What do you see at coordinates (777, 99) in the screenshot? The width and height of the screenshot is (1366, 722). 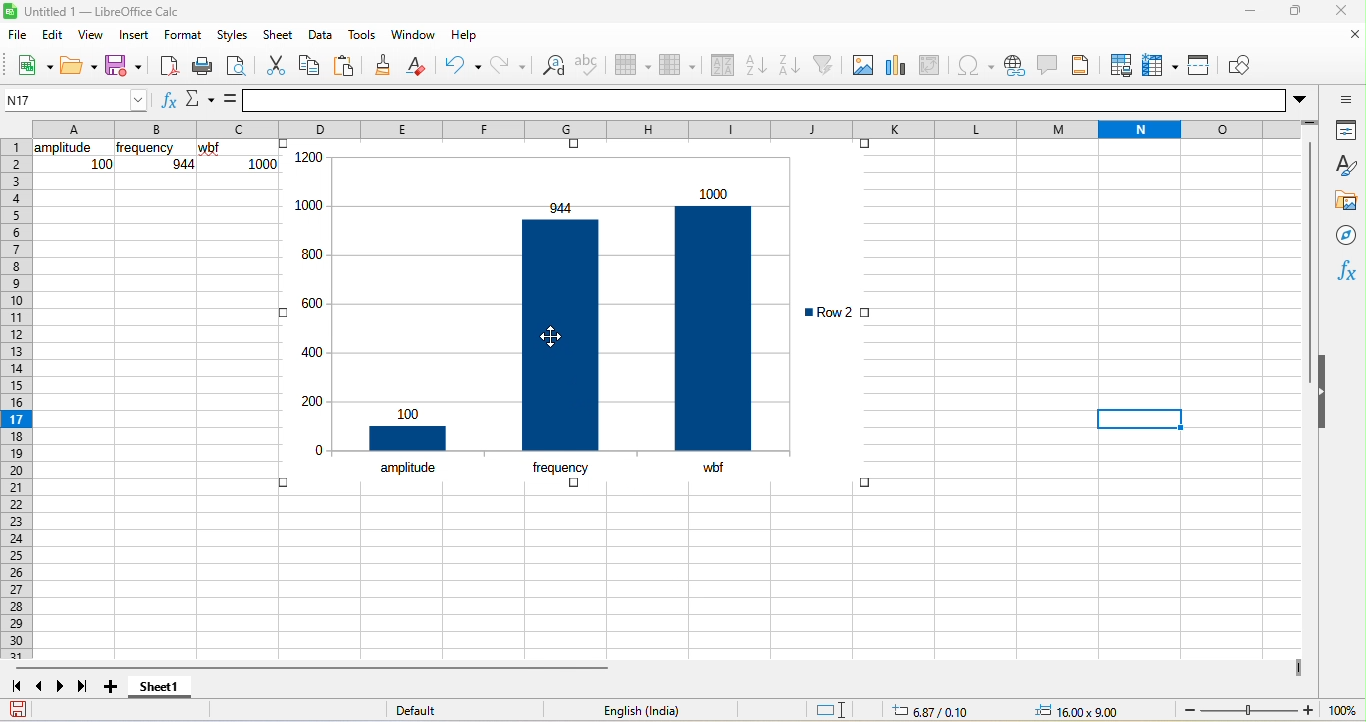 I see `formula bar` at bounding box center [777, 99].